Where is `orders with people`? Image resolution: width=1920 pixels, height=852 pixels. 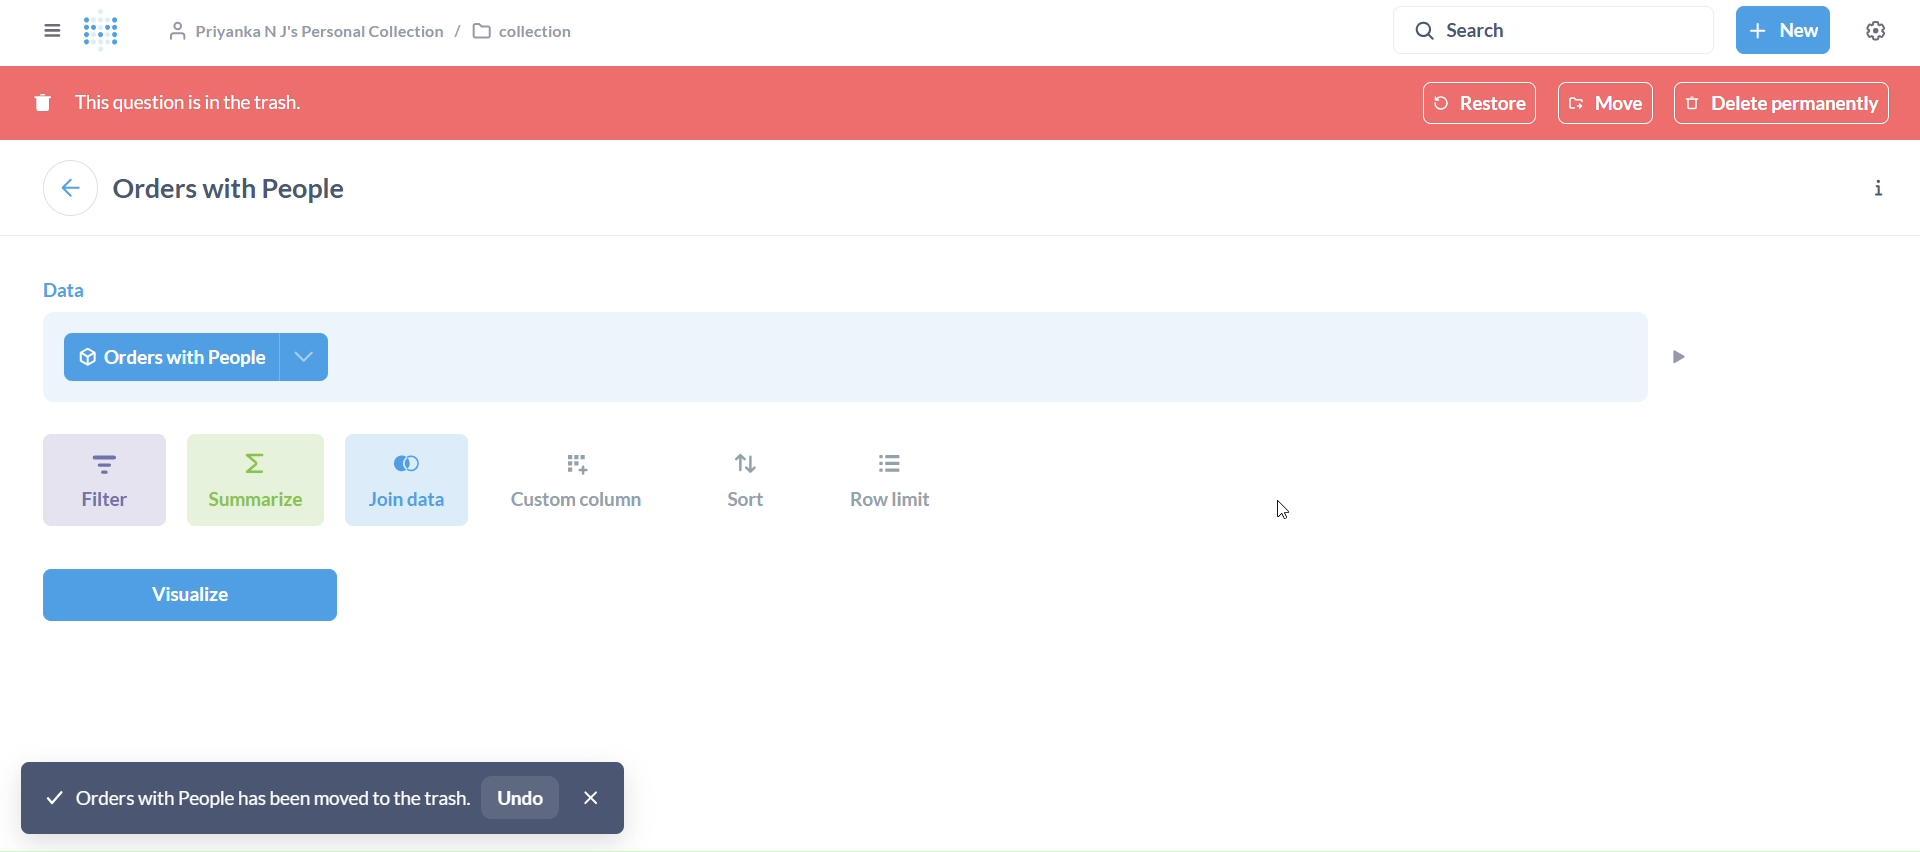
orders with people is located at coordinates (196, 357).